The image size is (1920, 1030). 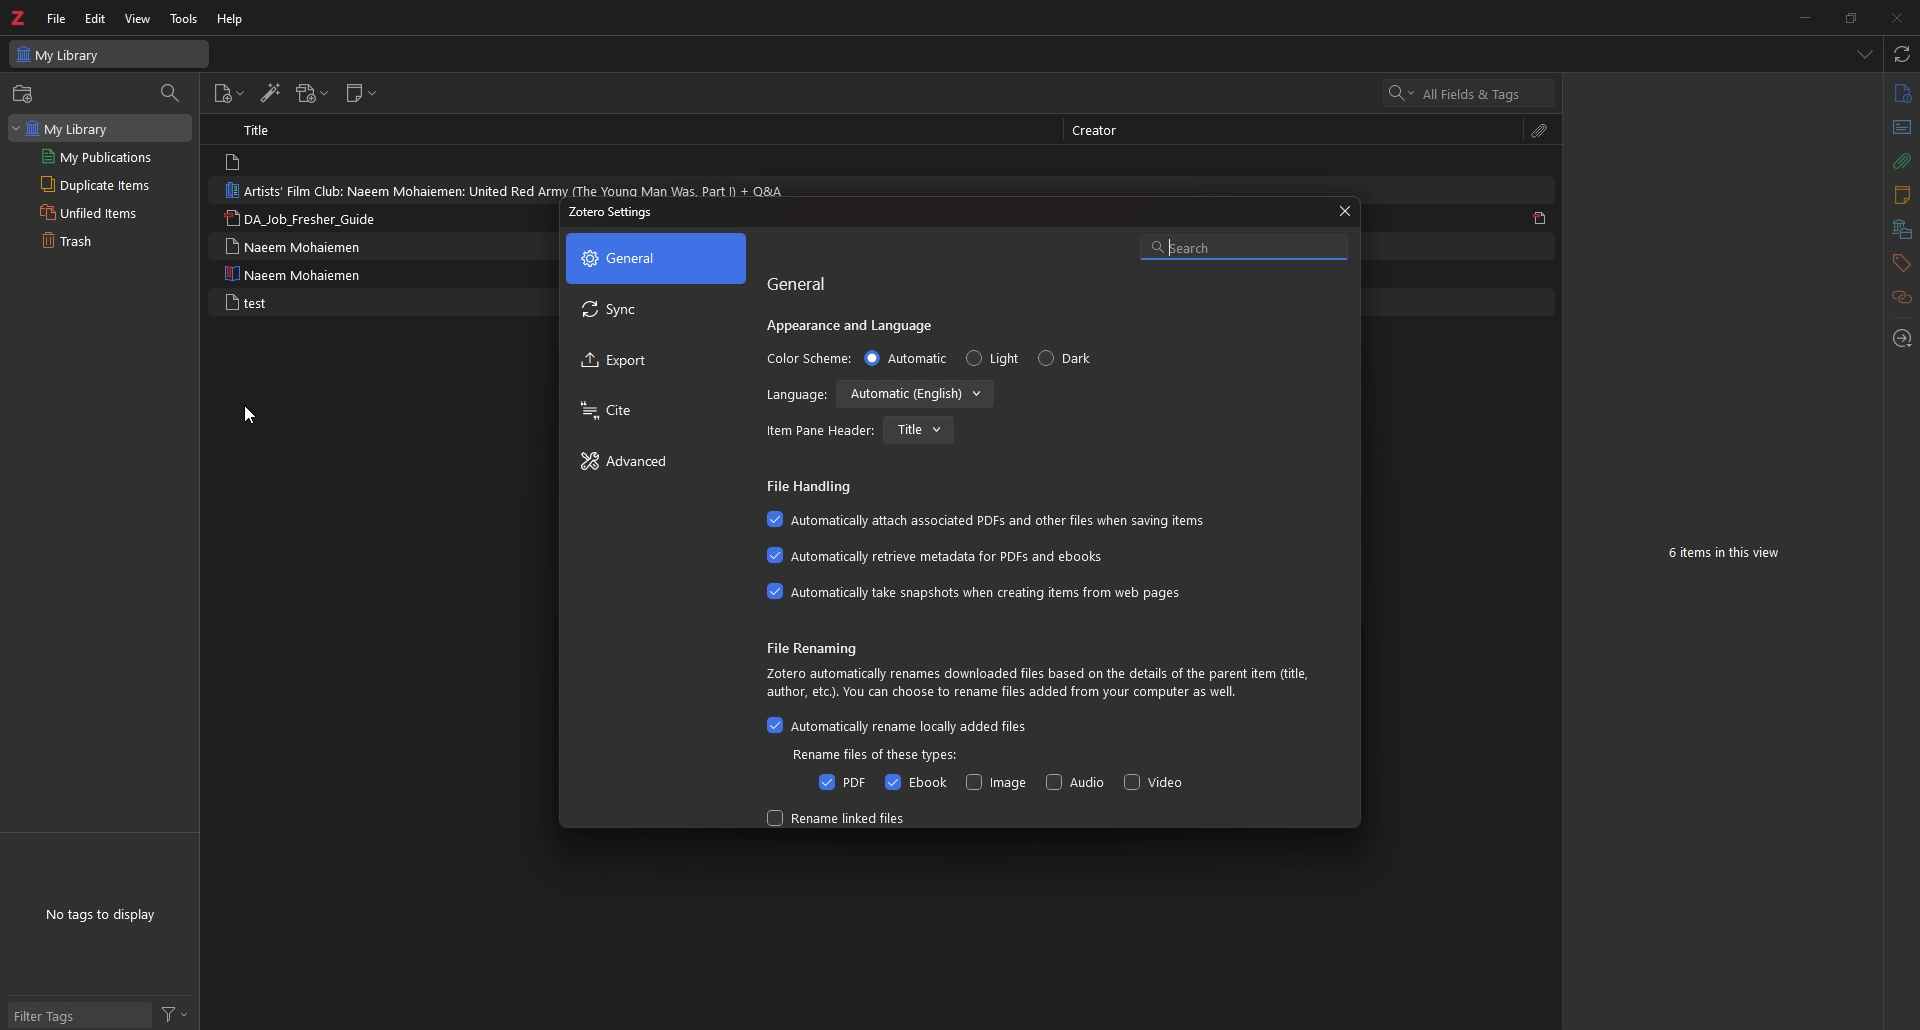 I want to click on No tags to display, so click(x=103, y=913).